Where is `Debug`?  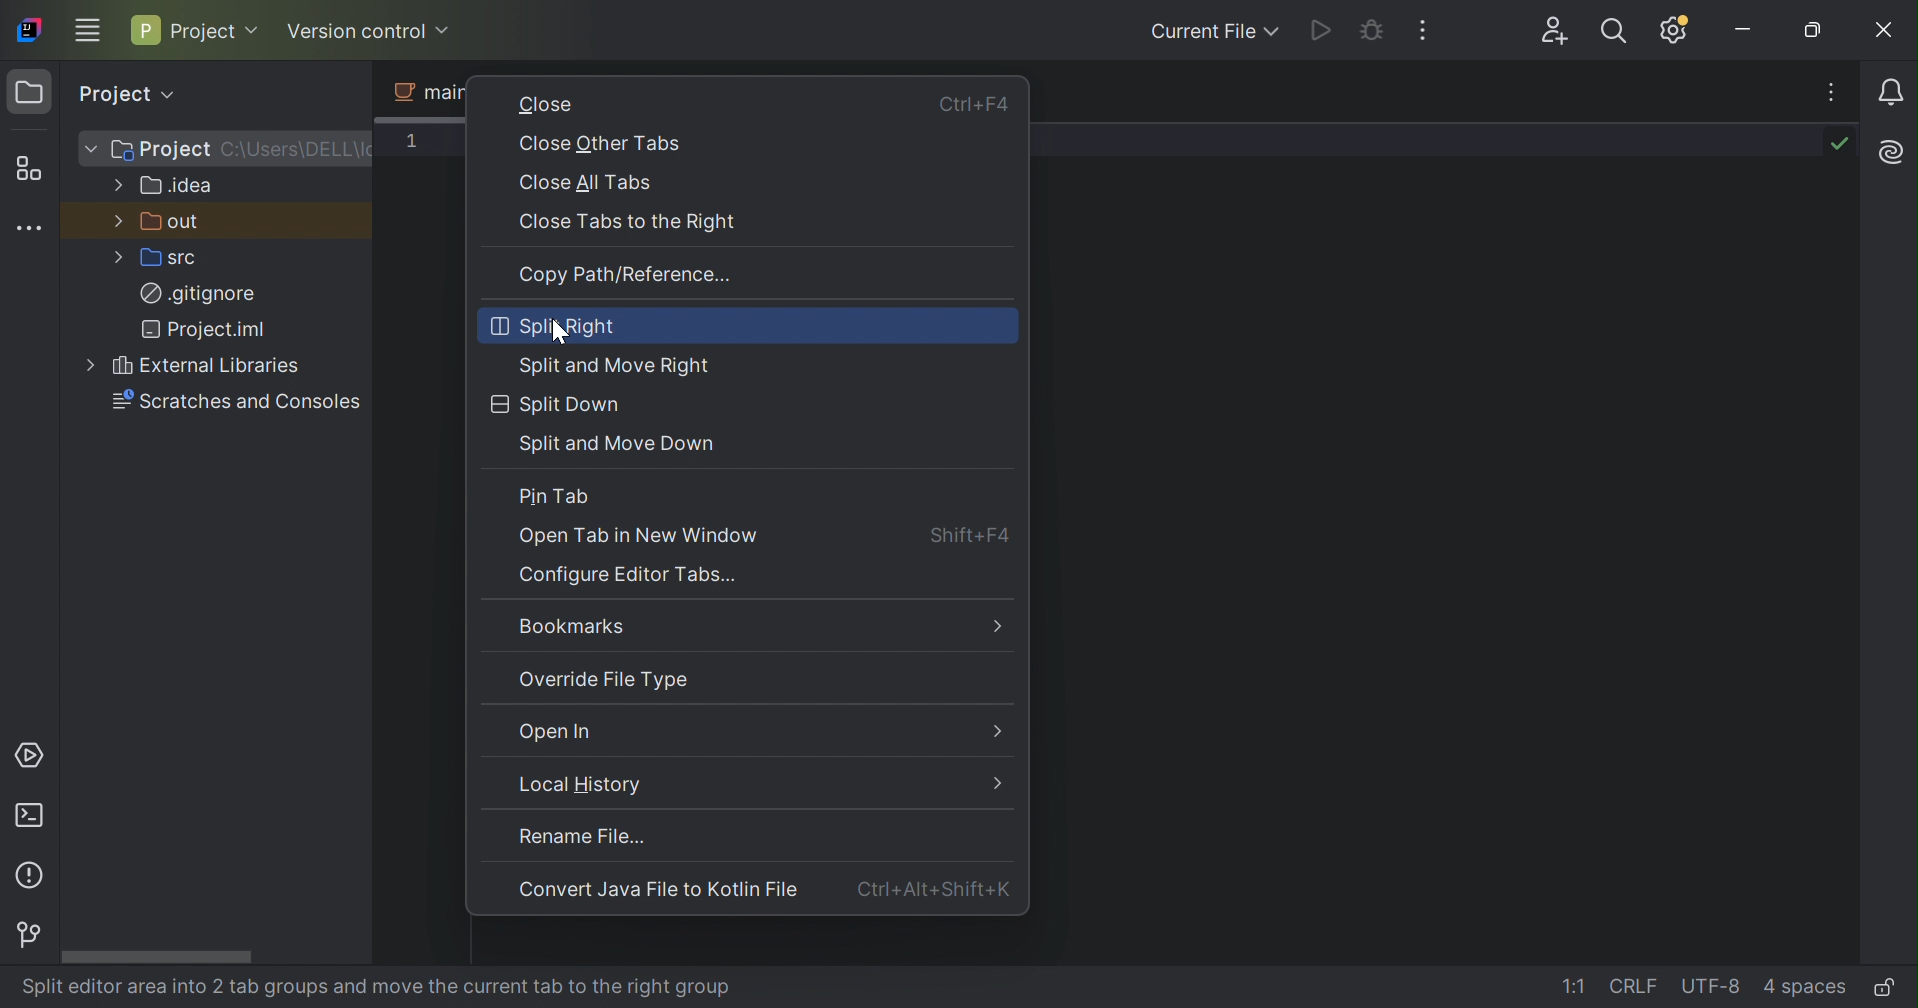
Debug is located at coordinates (1375, 29).